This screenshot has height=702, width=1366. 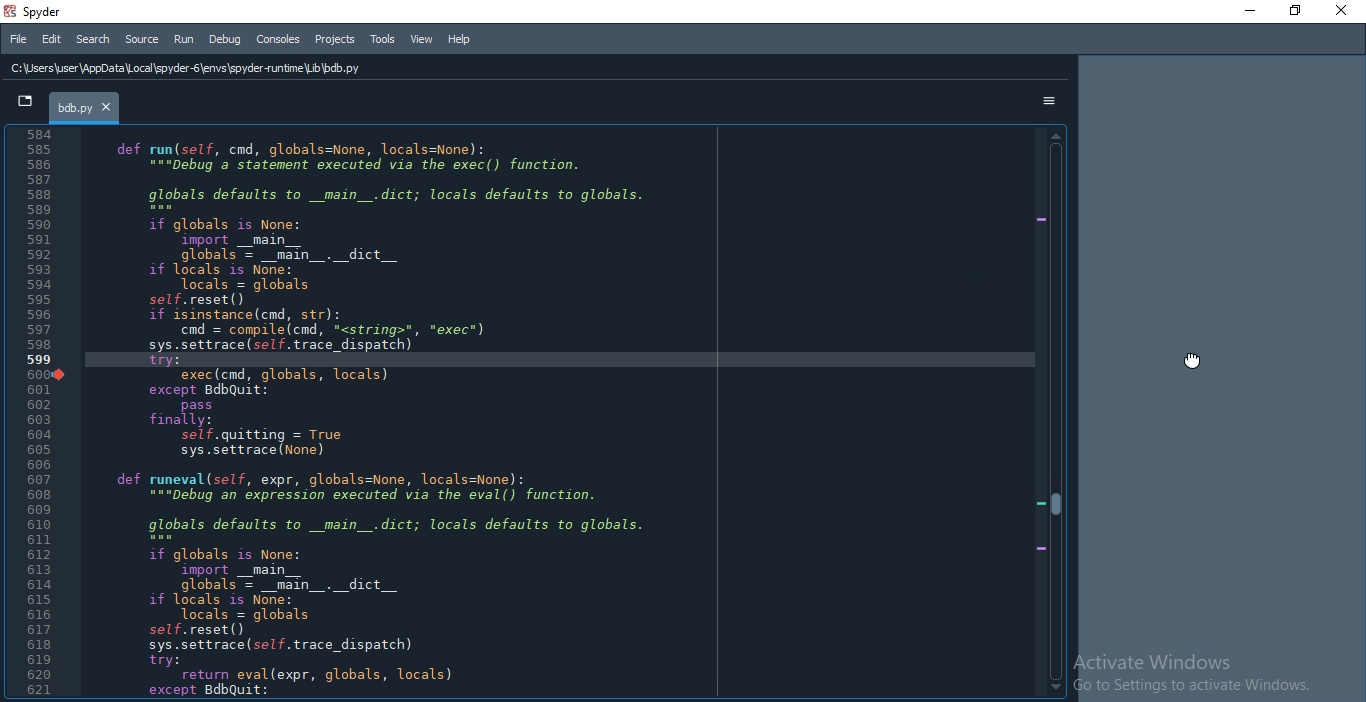 What do you see at coordinates (87, 109) in the screenshot?
I see `bdb.py` at bounding box center [87, 109].